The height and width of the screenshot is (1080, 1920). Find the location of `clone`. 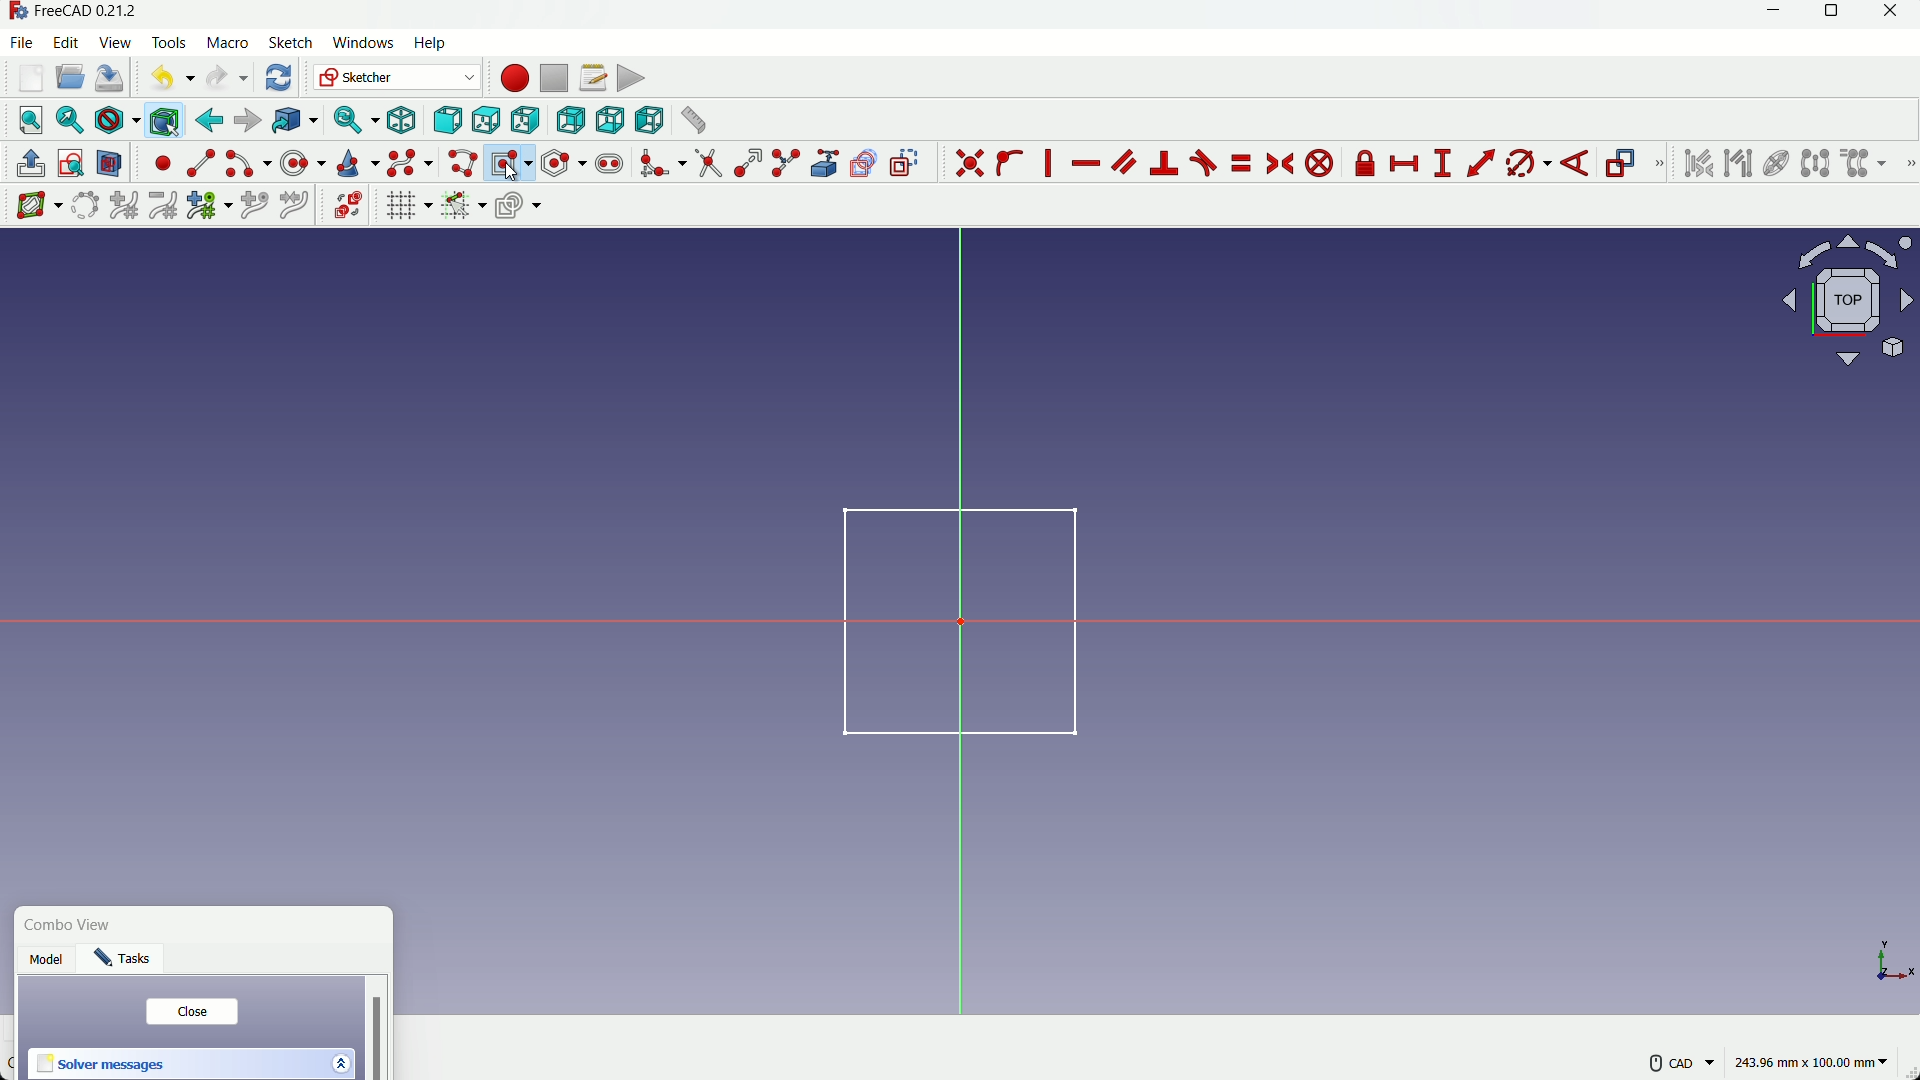

clone is located at coordinates (1865, 165).